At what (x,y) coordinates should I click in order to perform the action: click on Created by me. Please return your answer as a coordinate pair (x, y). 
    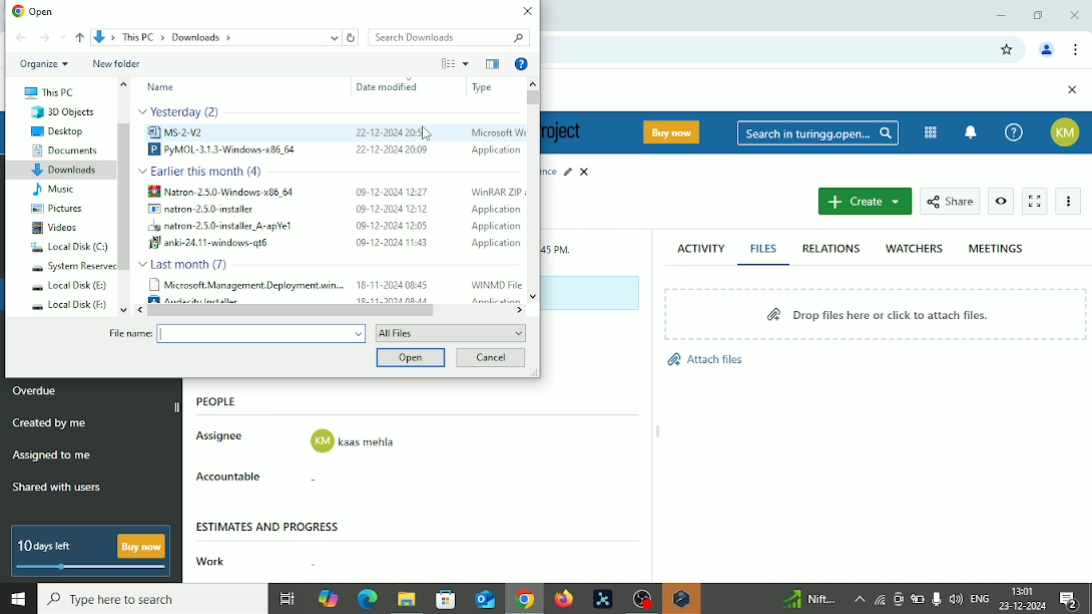
    Looking at the image, I should click on (52, 425).